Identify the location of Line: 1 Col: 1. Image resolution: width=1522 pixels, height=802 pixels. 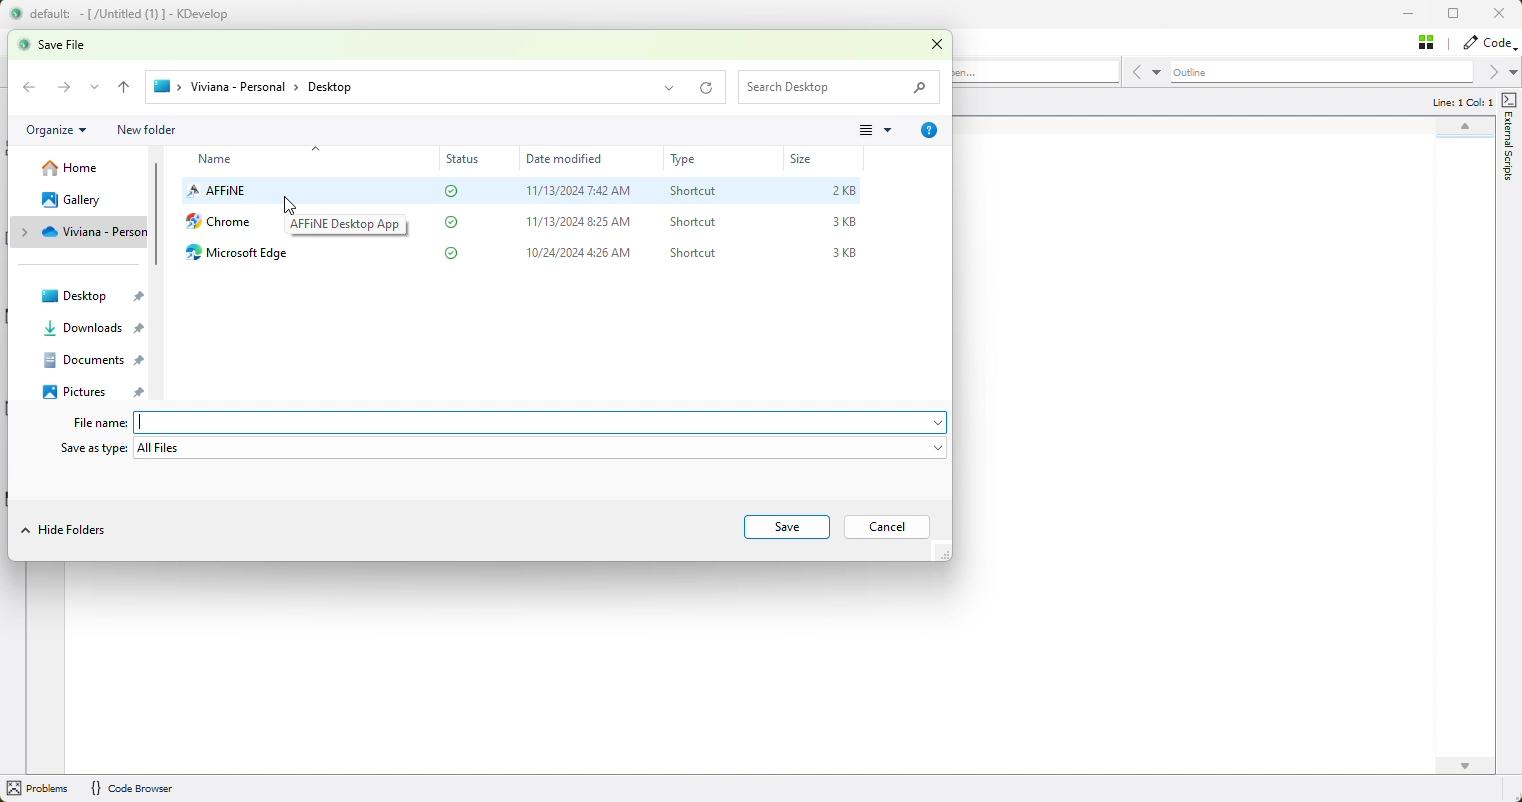
(1461, 102).